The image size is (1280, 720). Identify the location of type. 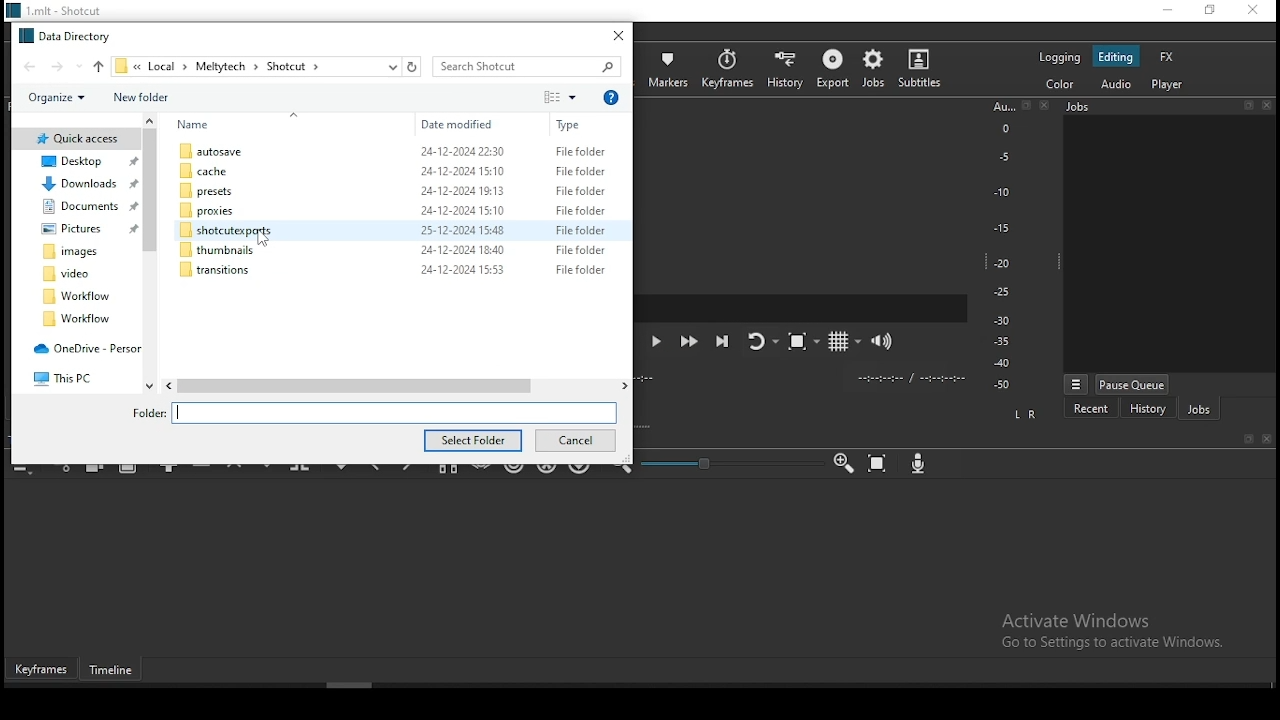
(571, 125).